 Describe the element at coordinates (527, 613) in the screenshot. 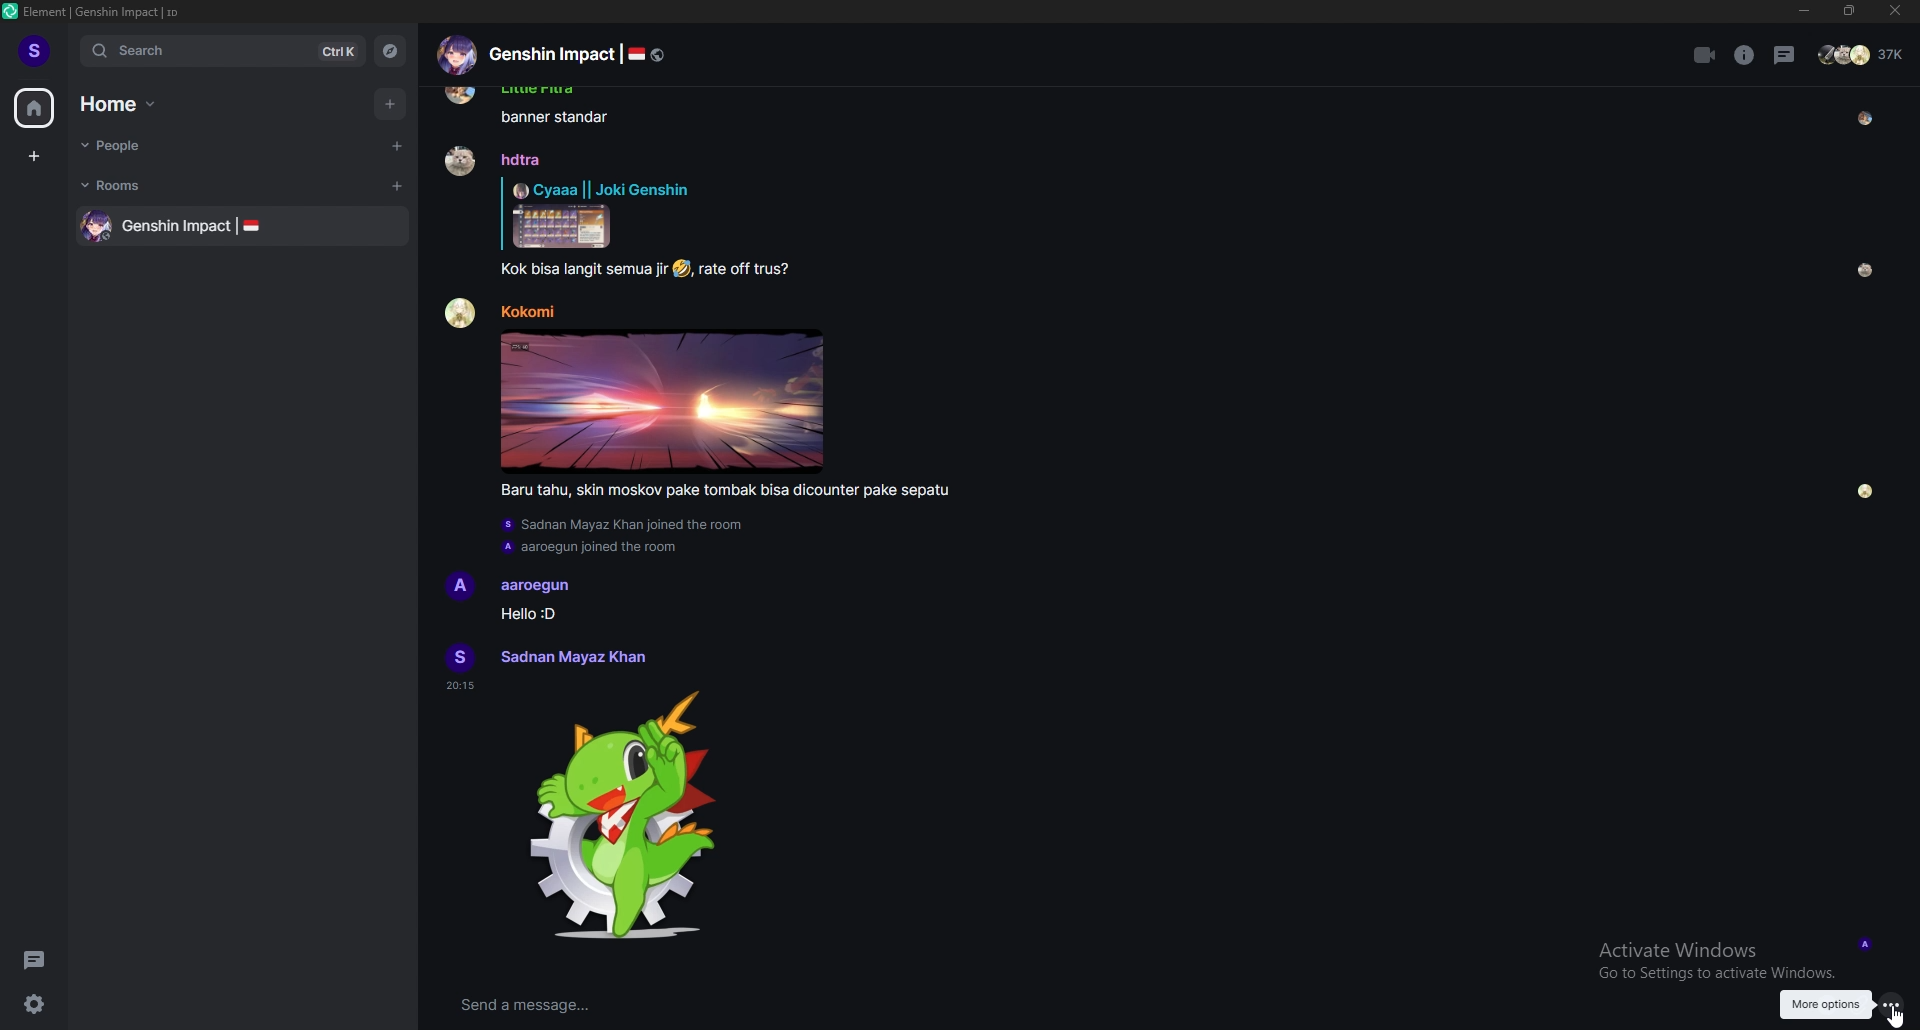

I see `Hello :D` at that location.